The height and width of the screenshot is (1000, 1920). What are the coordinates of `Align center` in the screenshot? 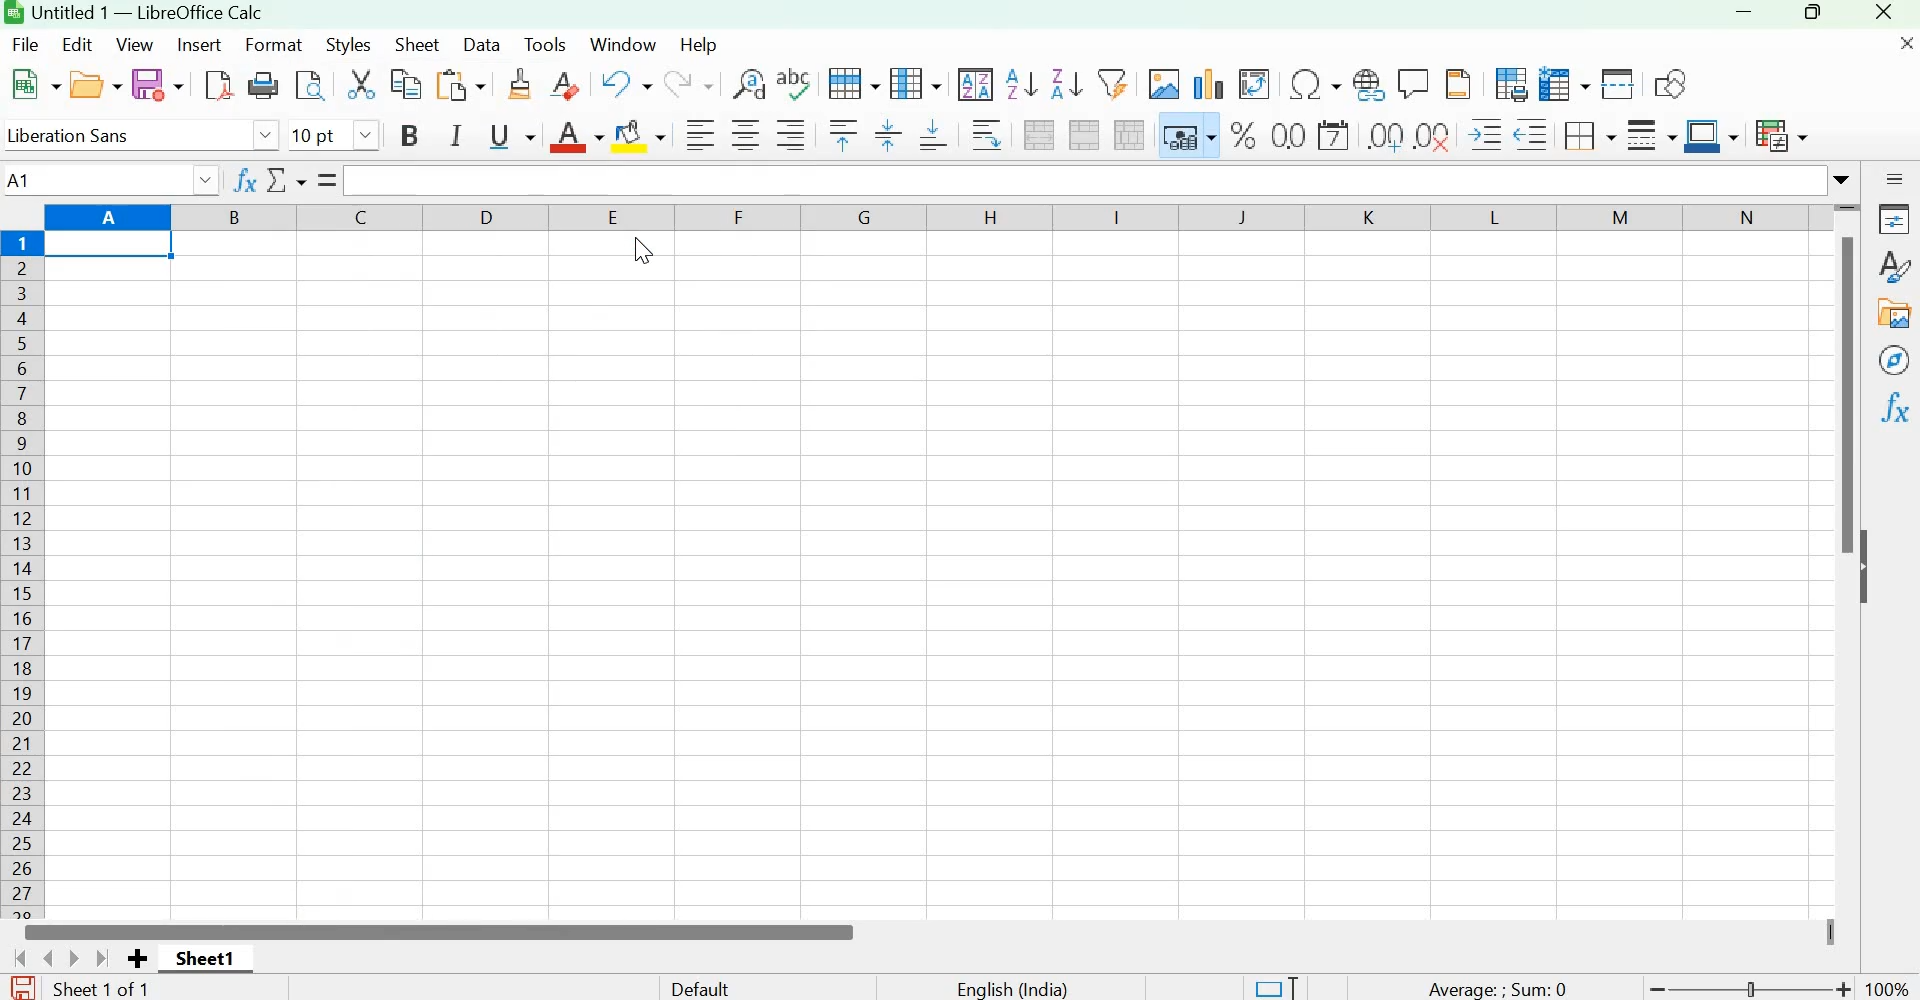 It's located at (747, 135).